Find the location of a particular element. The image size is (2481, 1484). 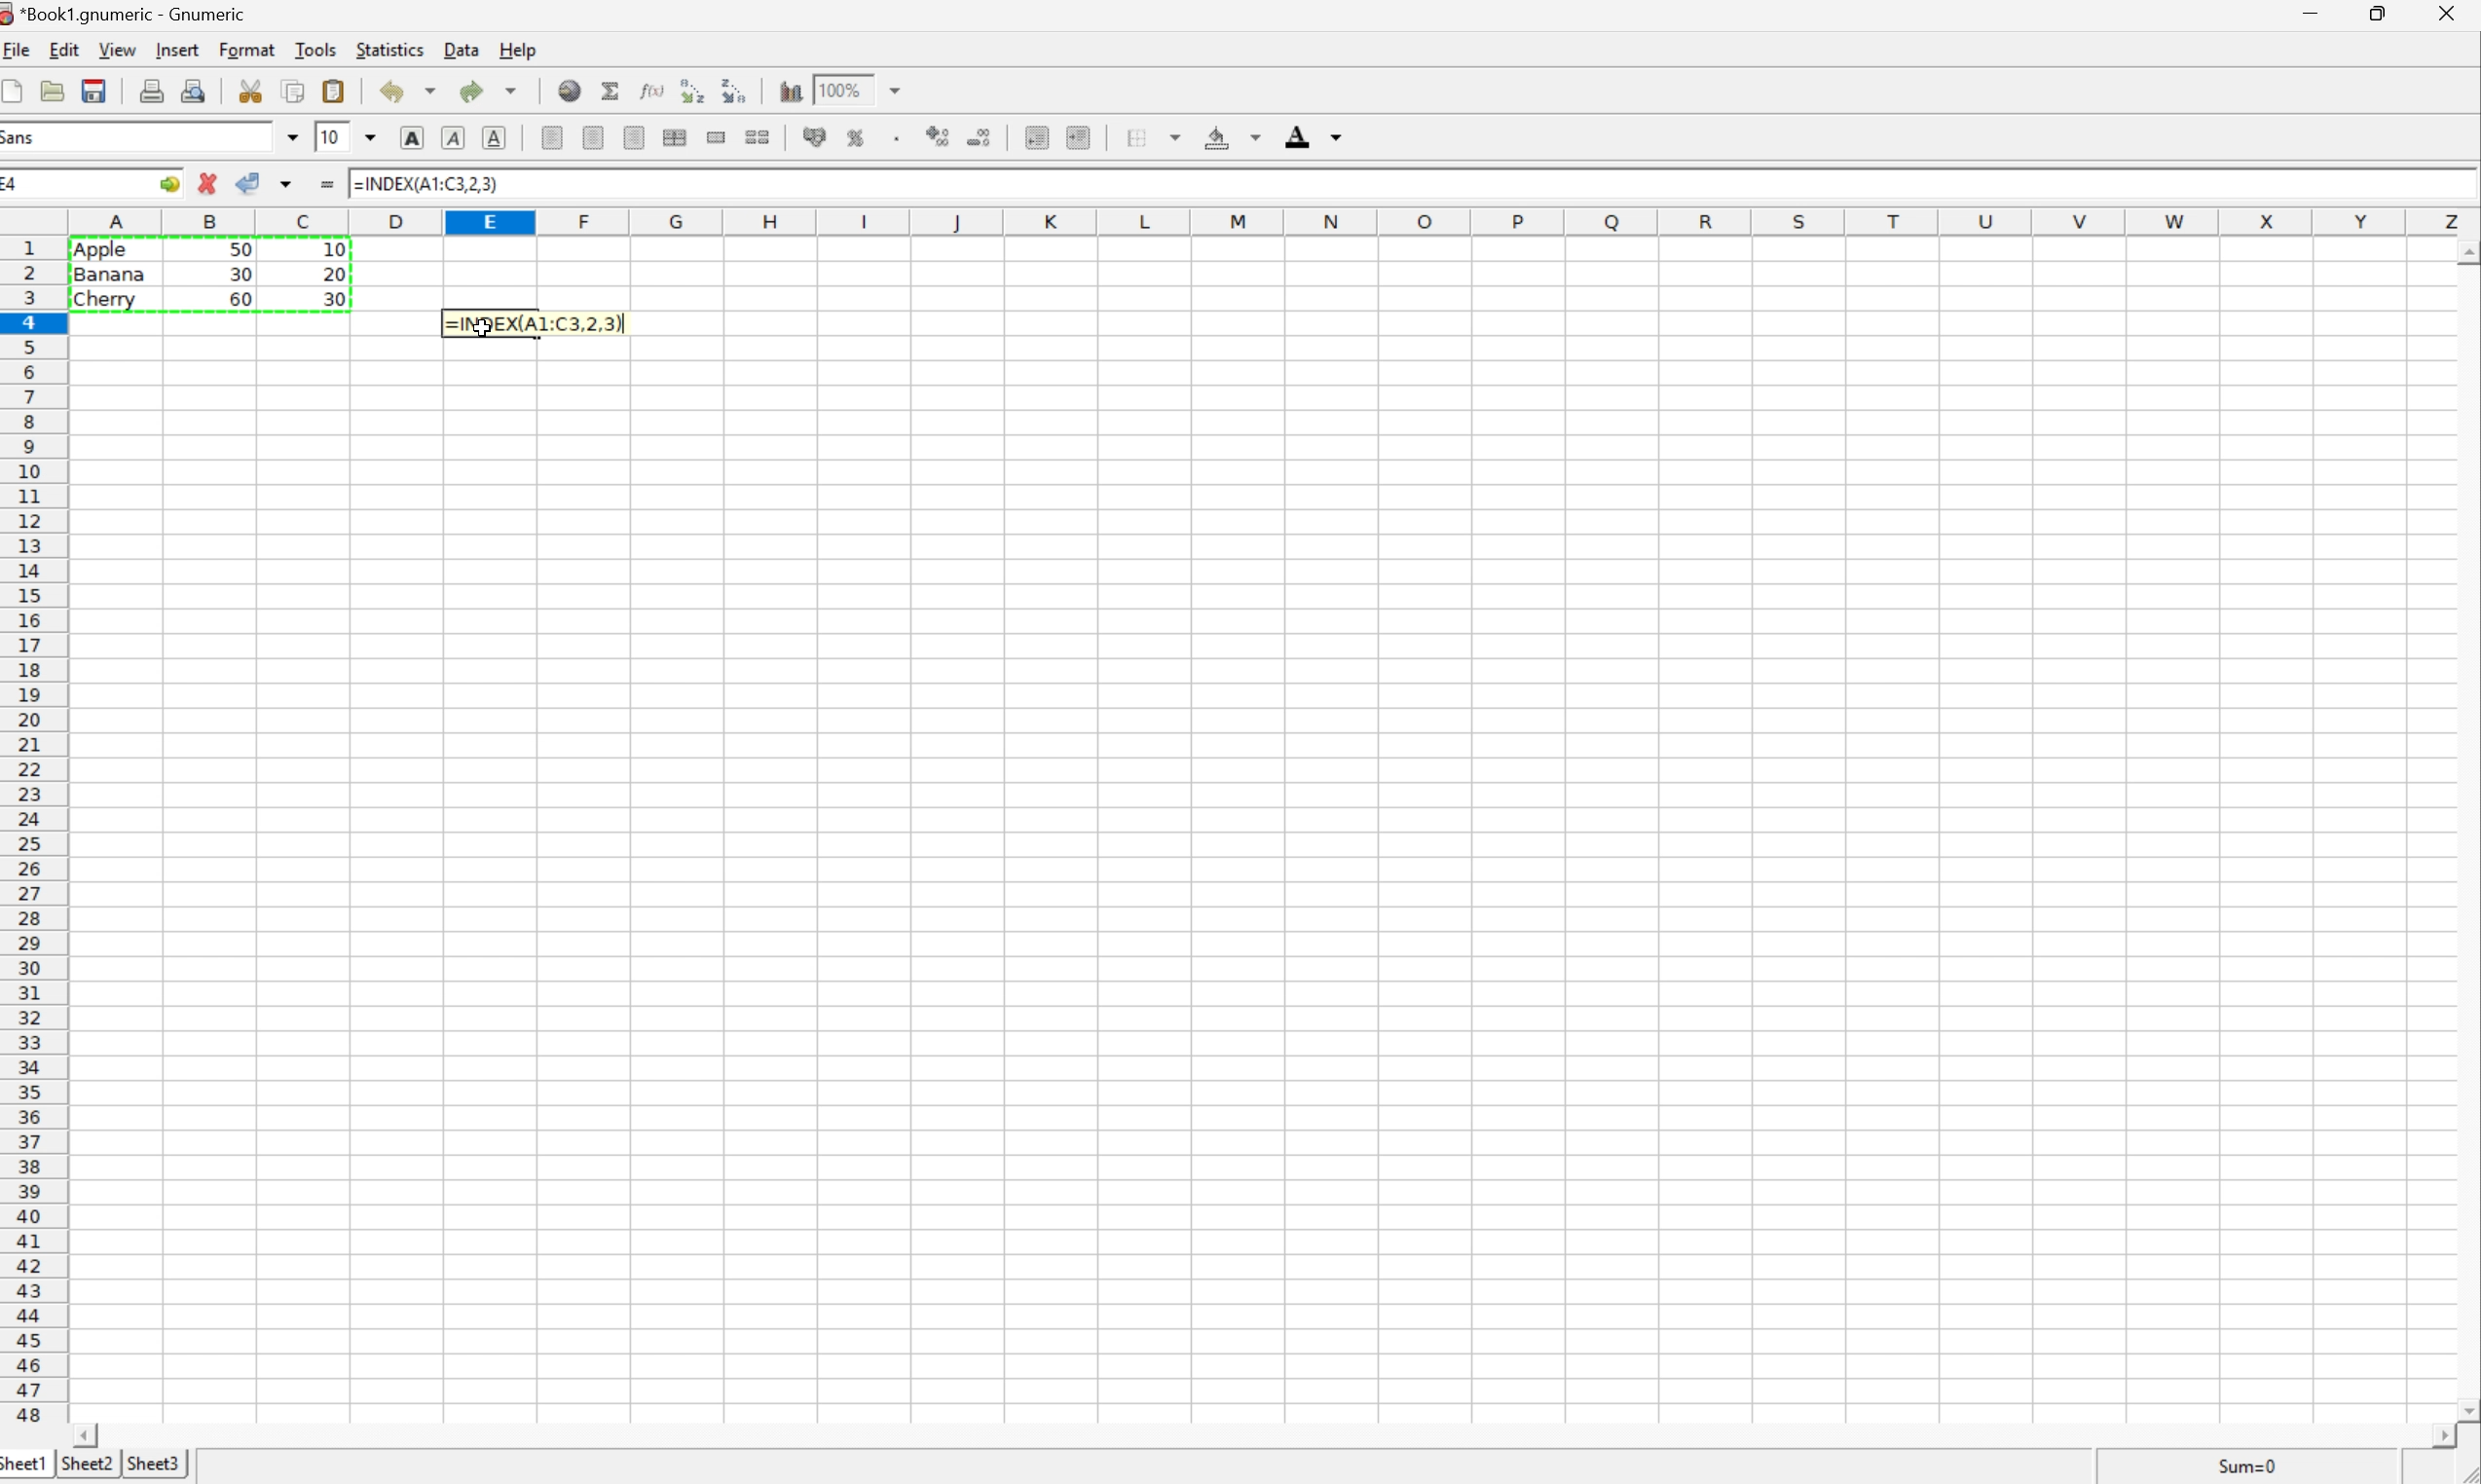

copy is located at coordinates (293, 90).